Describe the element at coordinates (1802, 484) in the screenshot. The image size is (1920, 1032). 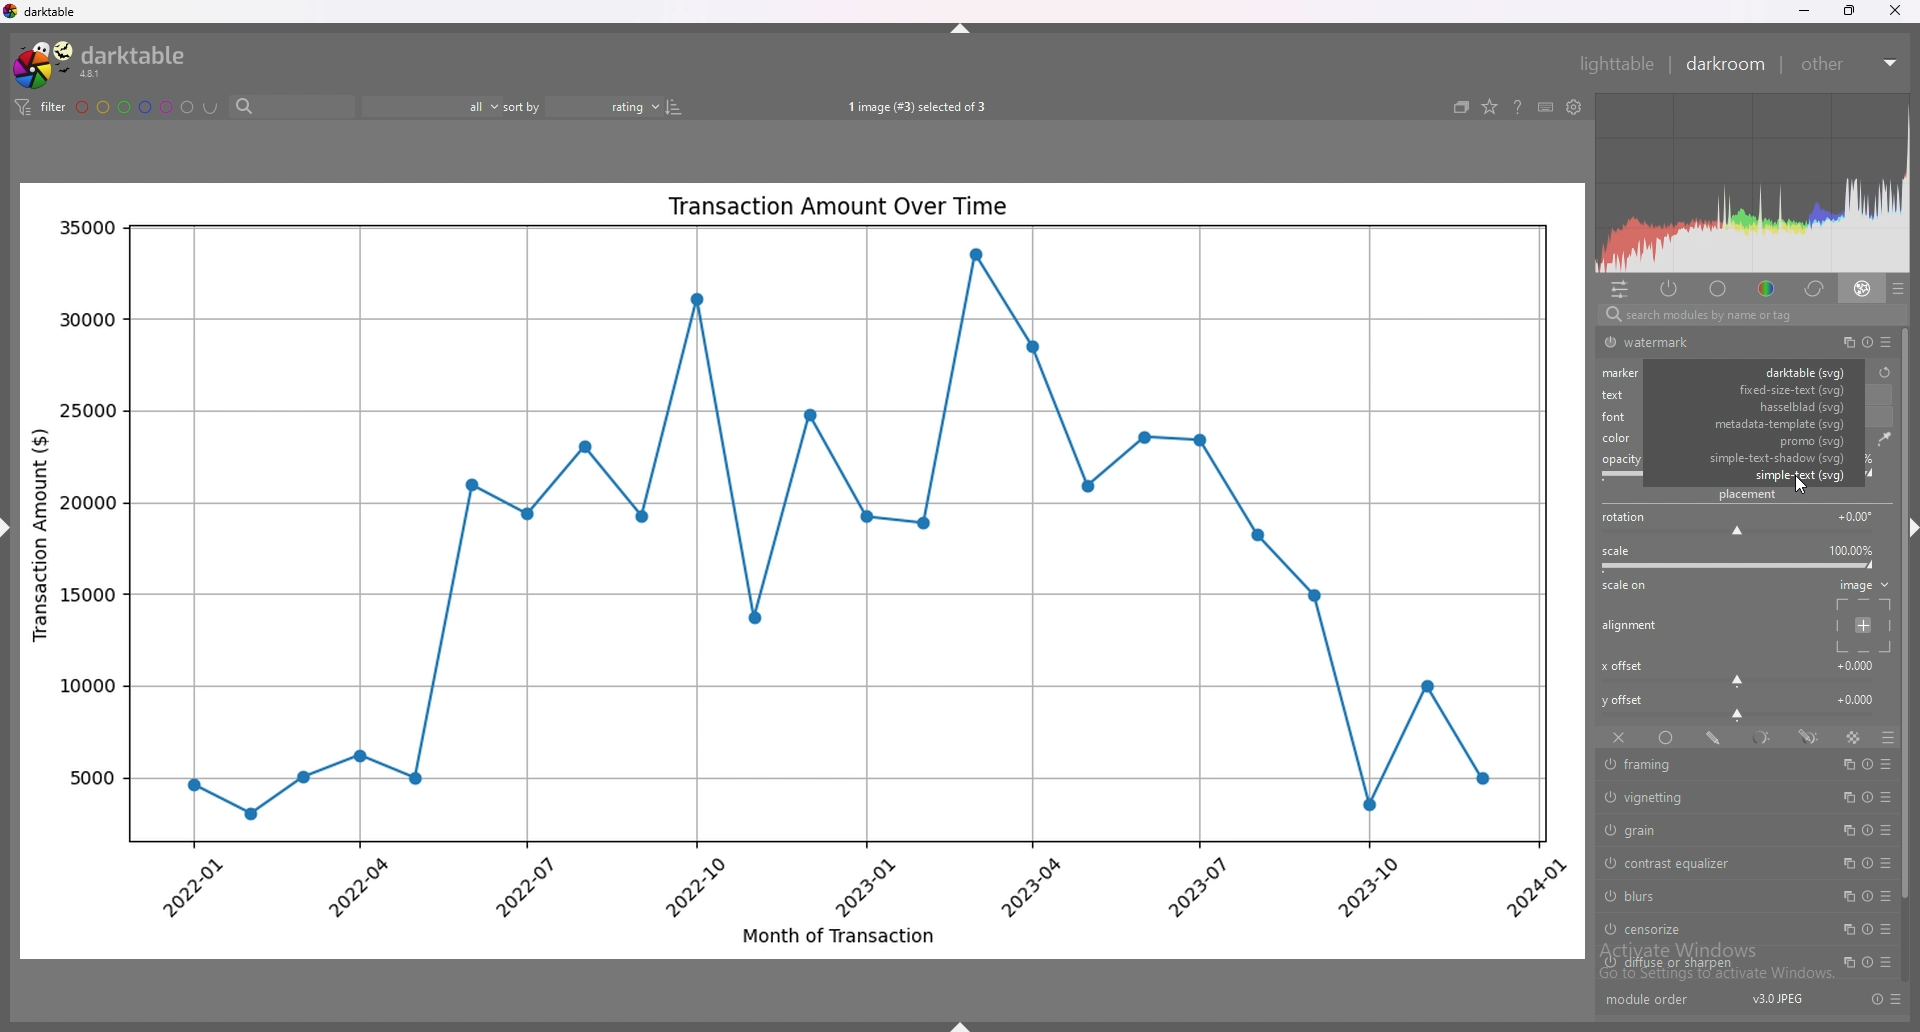
I see `cursor` at that location.